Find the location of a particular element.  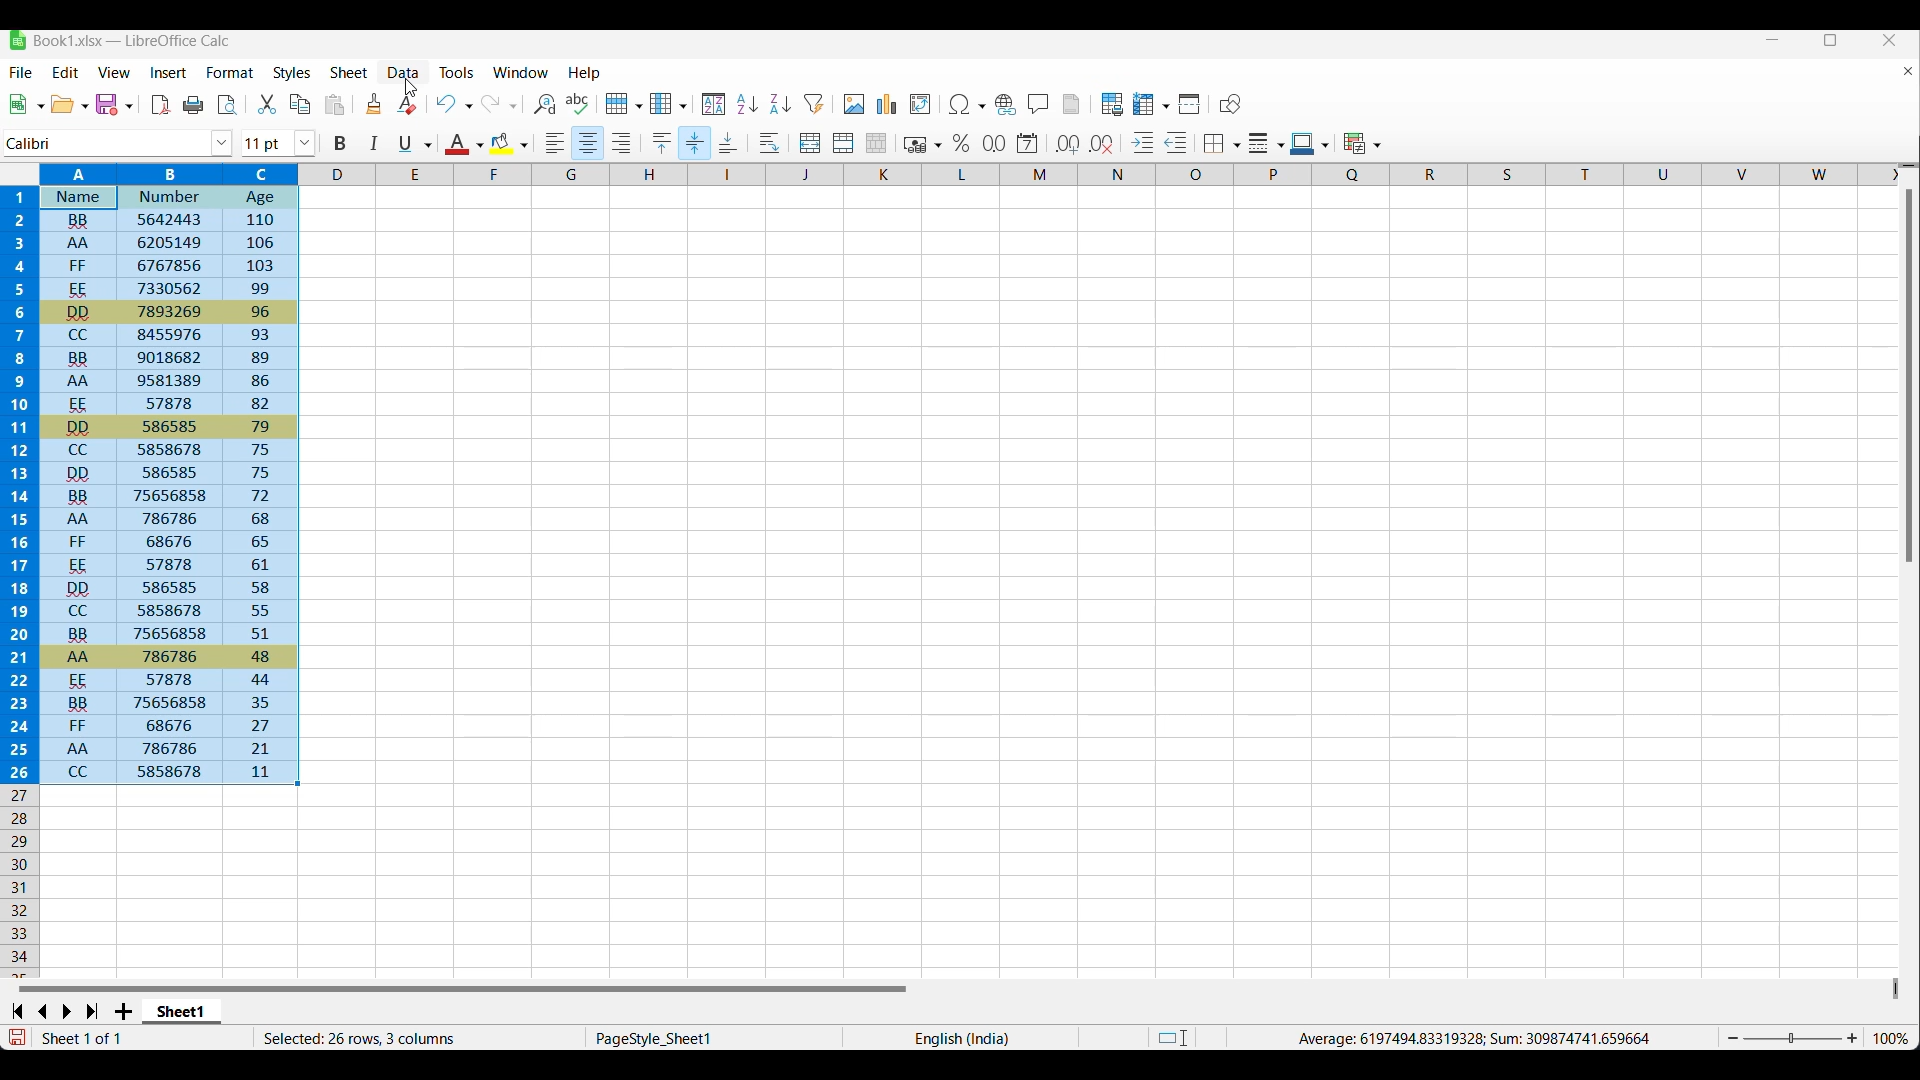

Insert hyperlink is located at coordinates (1006, 105).